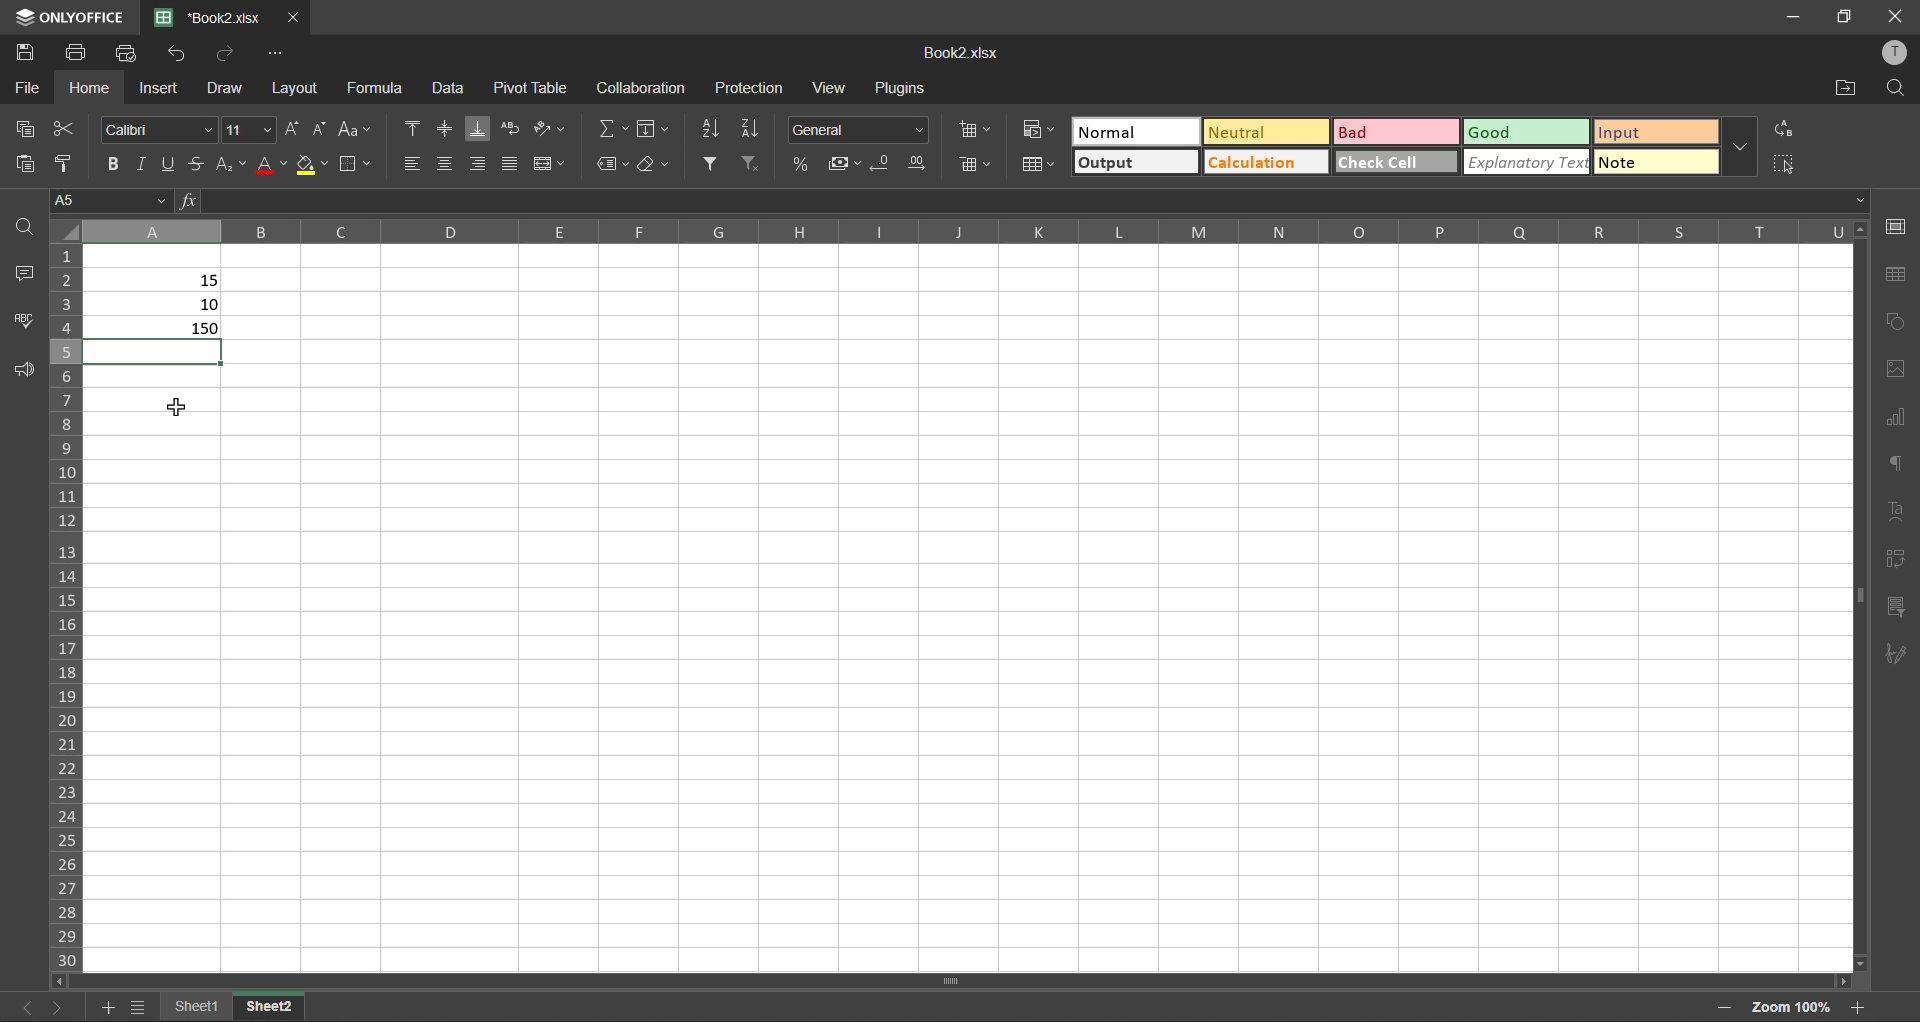  Describe the element at coordinates (22, 1007) in the screenshot. I see `previous` at that location.